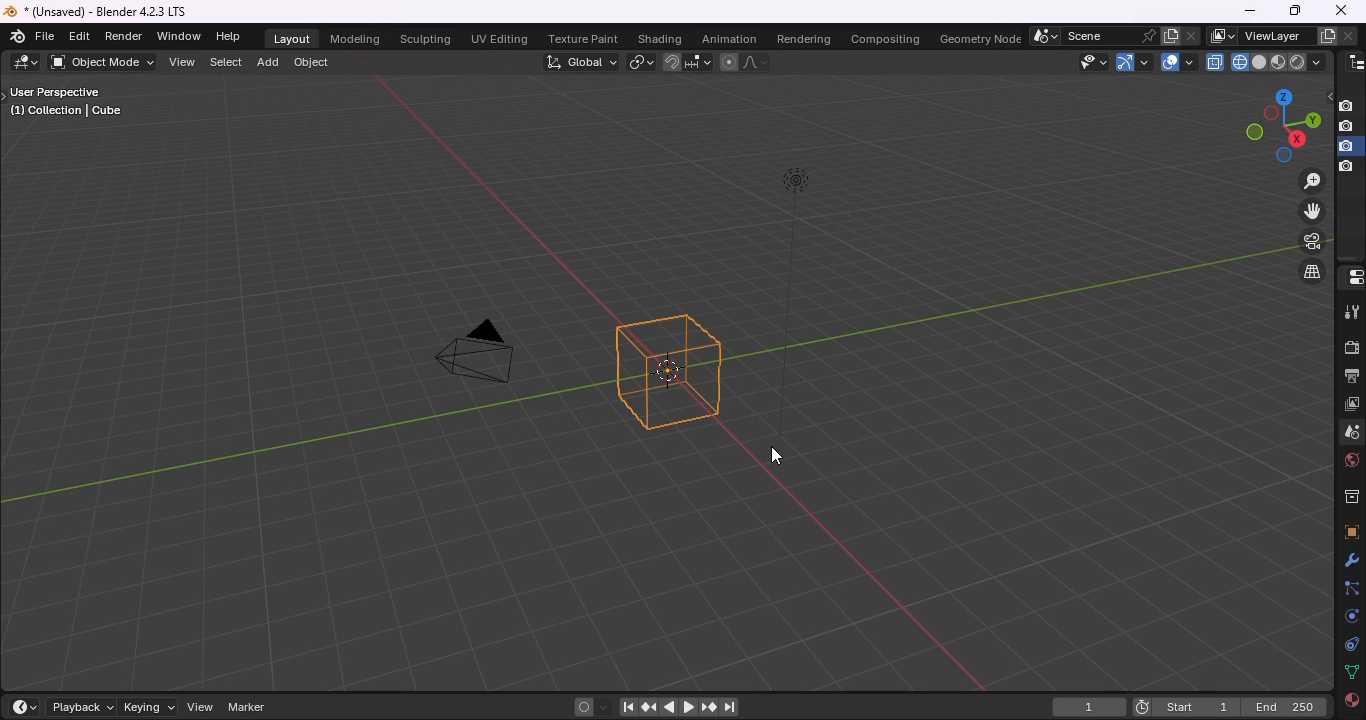 Image resolution: width=1366 pixels, height=720 pixels. I want to click on solid display, so click(1261, 62).